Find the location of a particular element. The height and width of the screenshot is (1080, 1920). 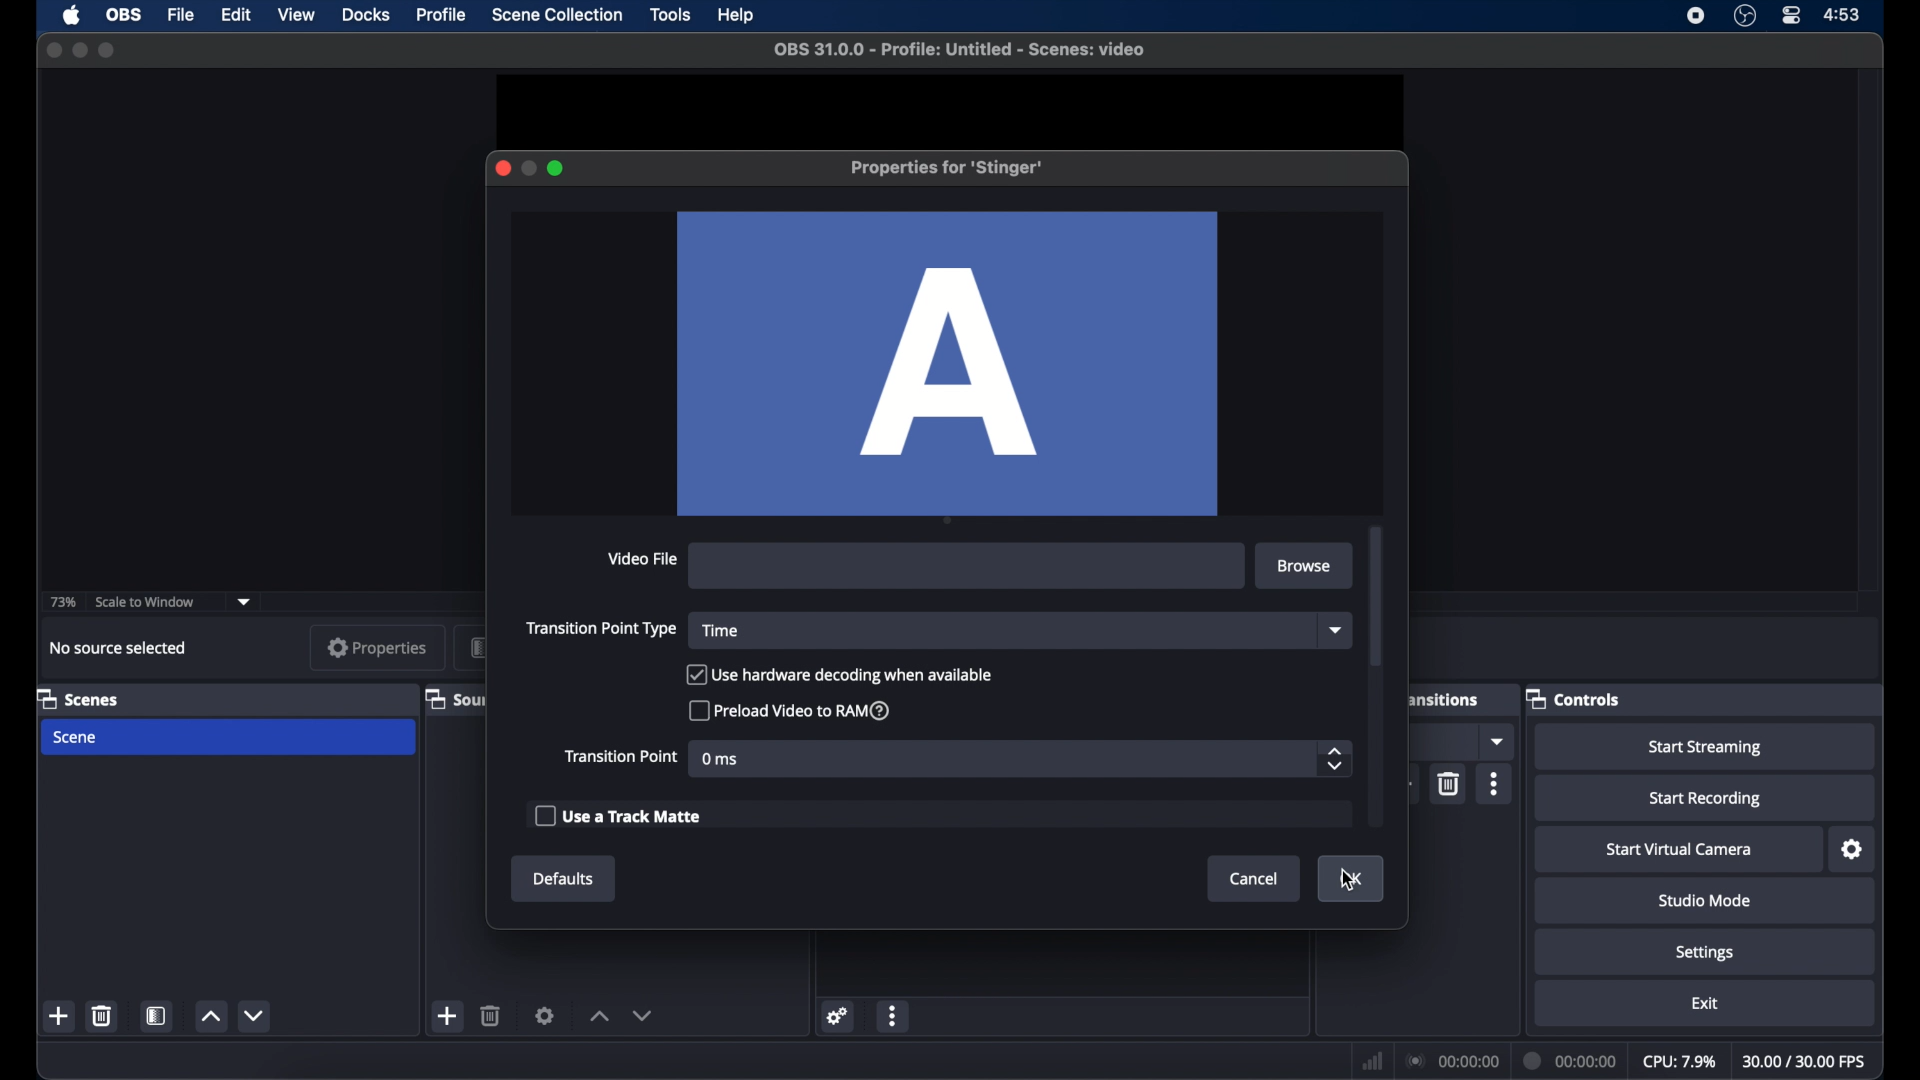

view is located at coordinates (296, 14).